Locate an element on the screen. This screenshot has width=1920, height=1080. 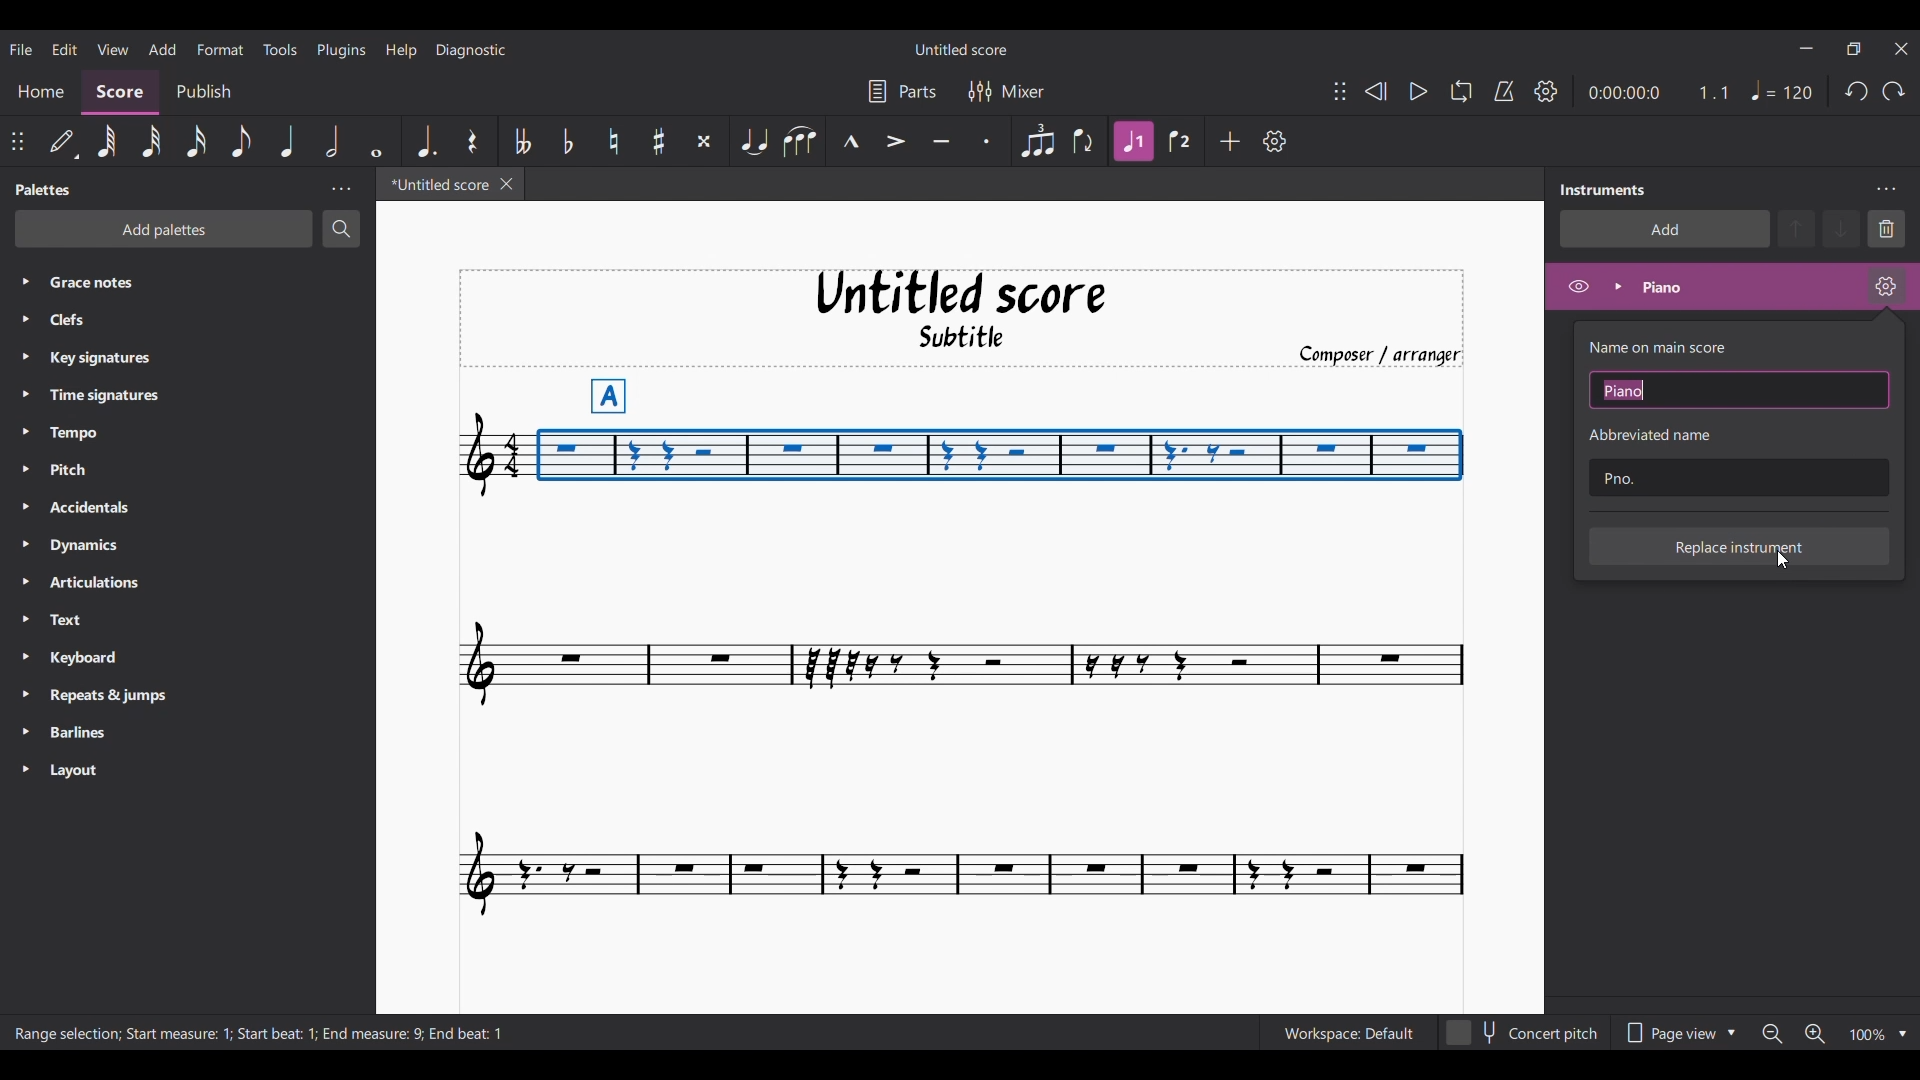
Minimize is located at coordinates (1805, 48).